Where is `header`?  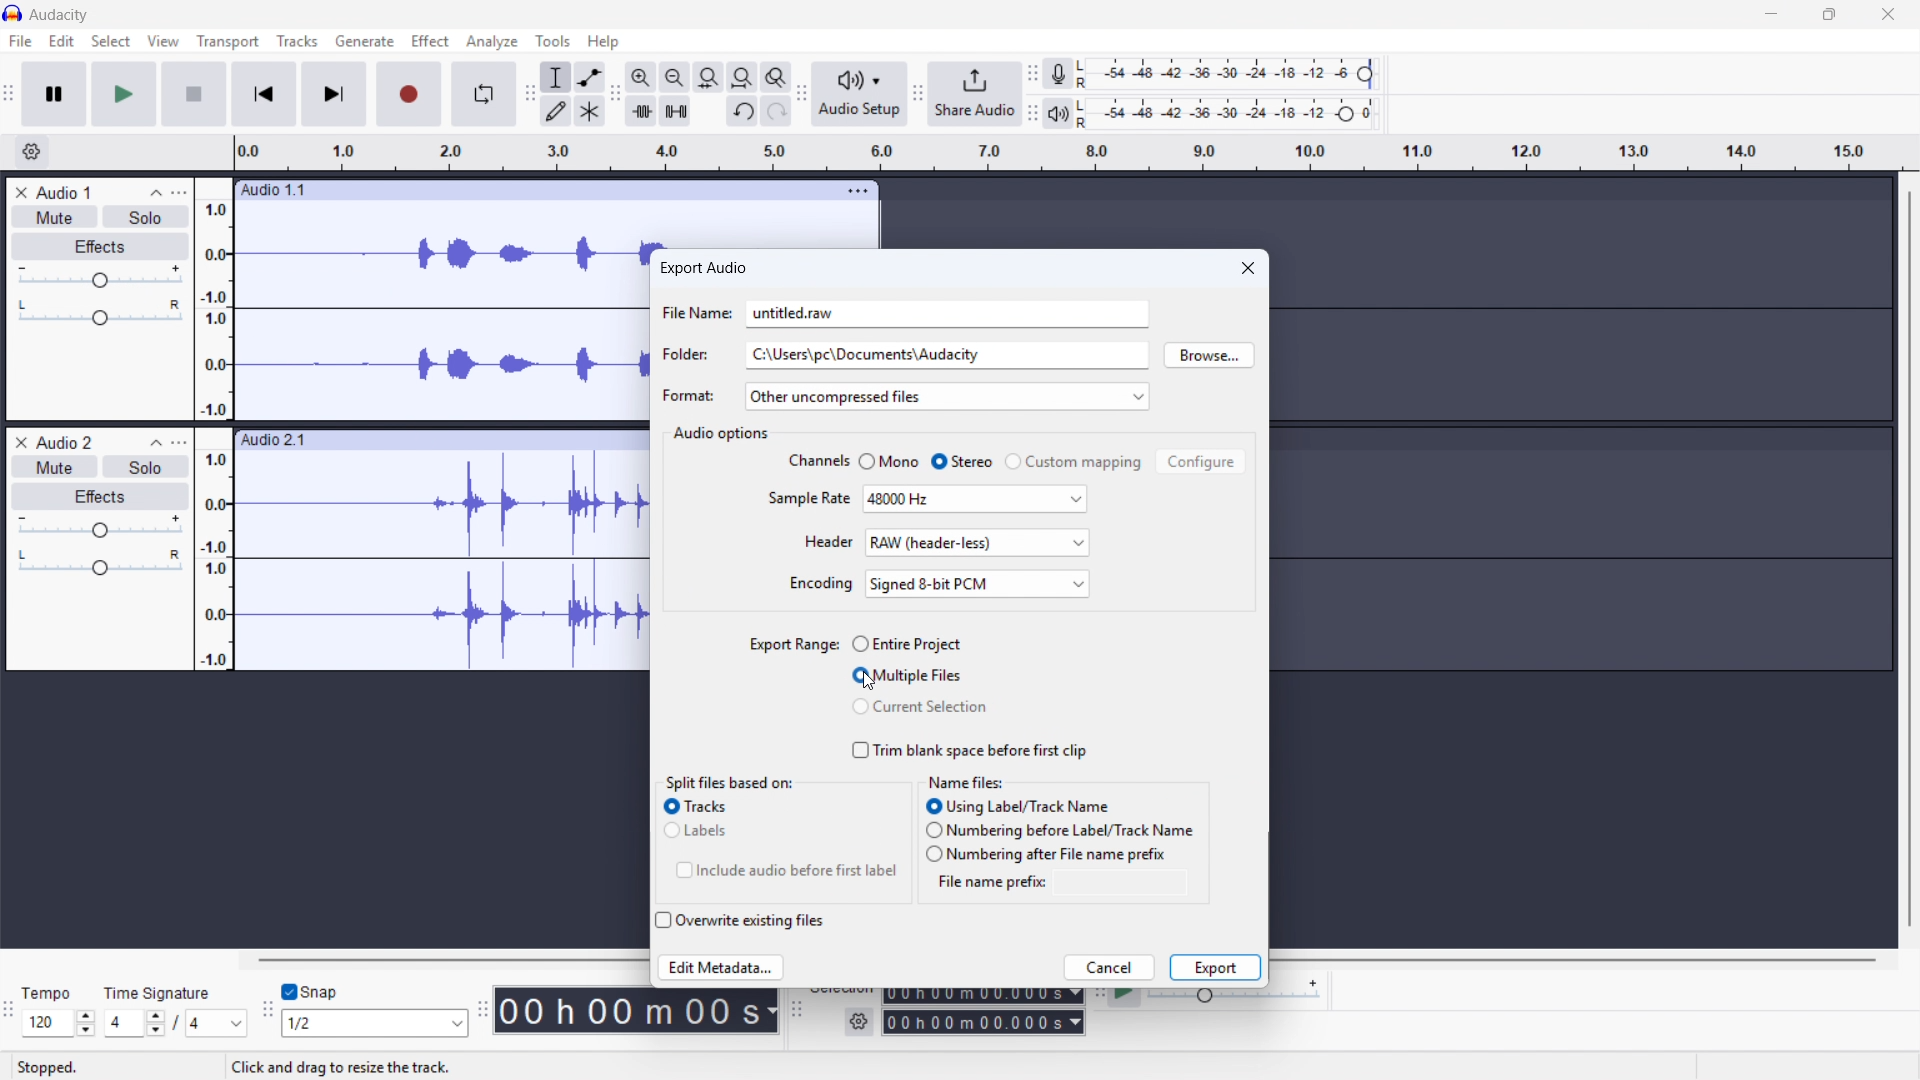 header is located at coordinates (828, 542).